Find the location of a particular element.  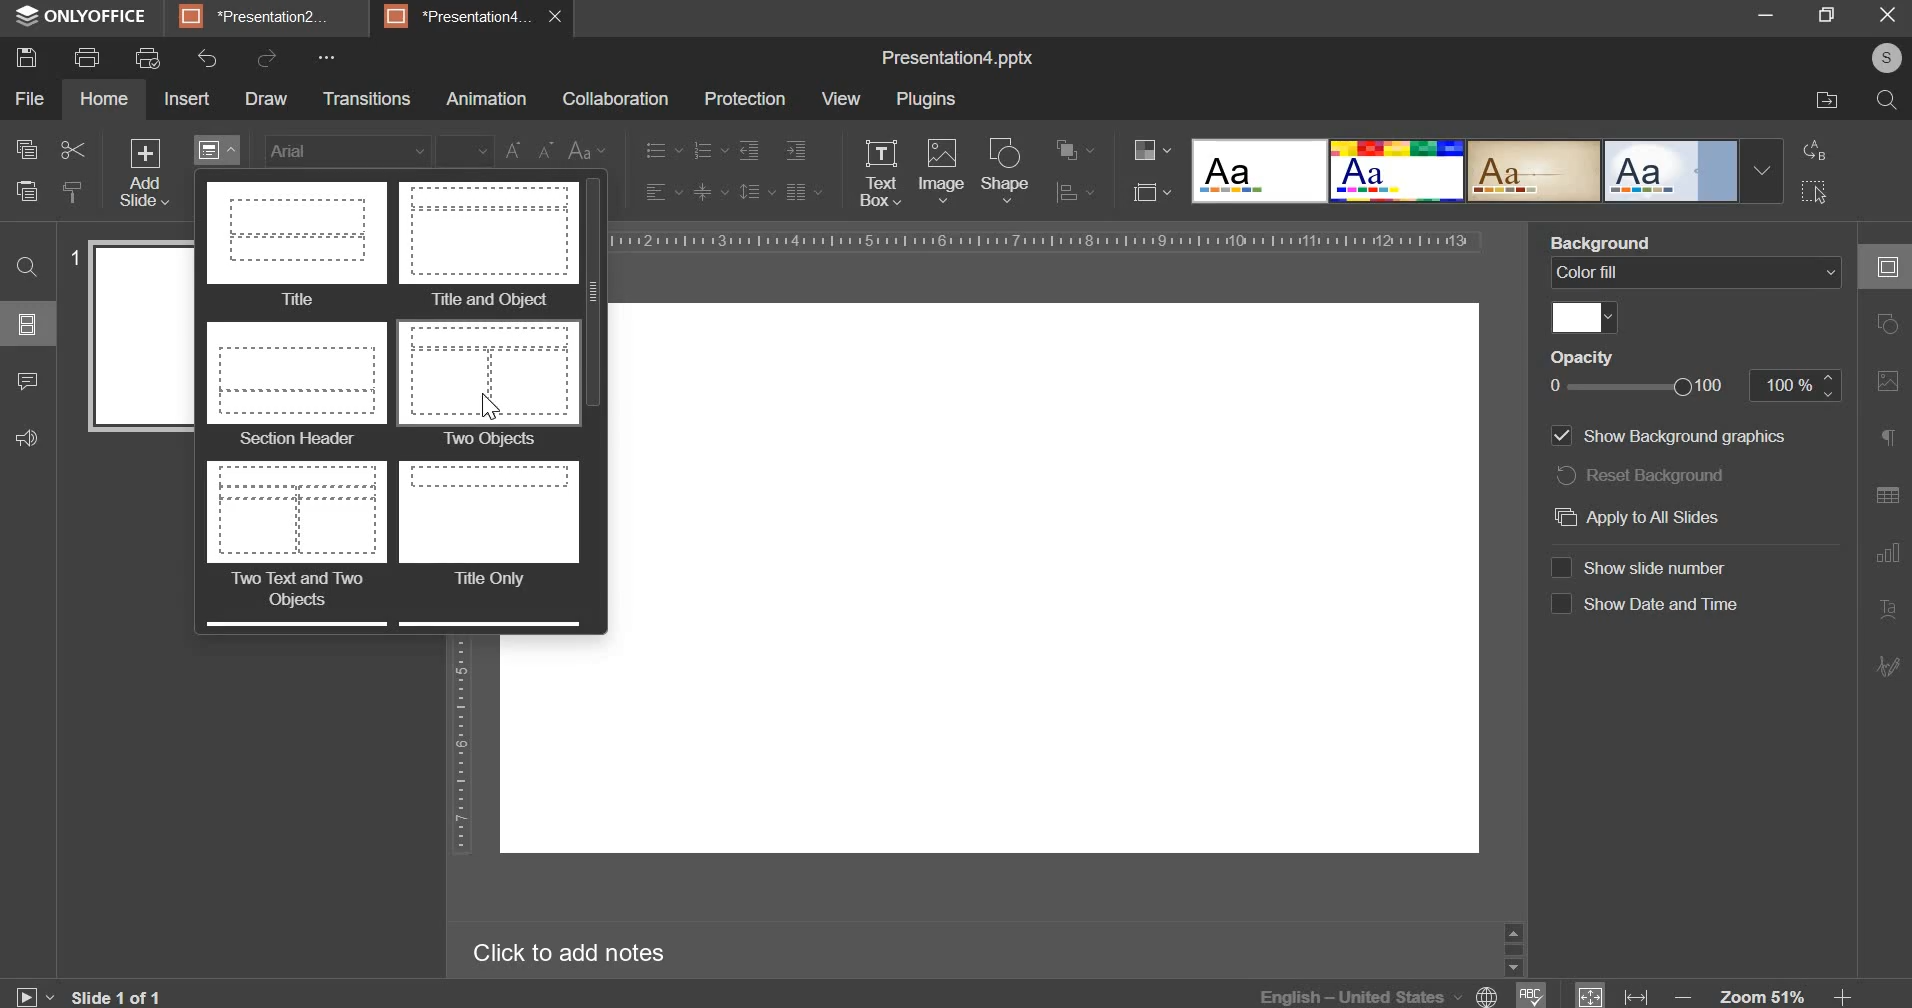

vertical scale is located at coordinates (463, 748).